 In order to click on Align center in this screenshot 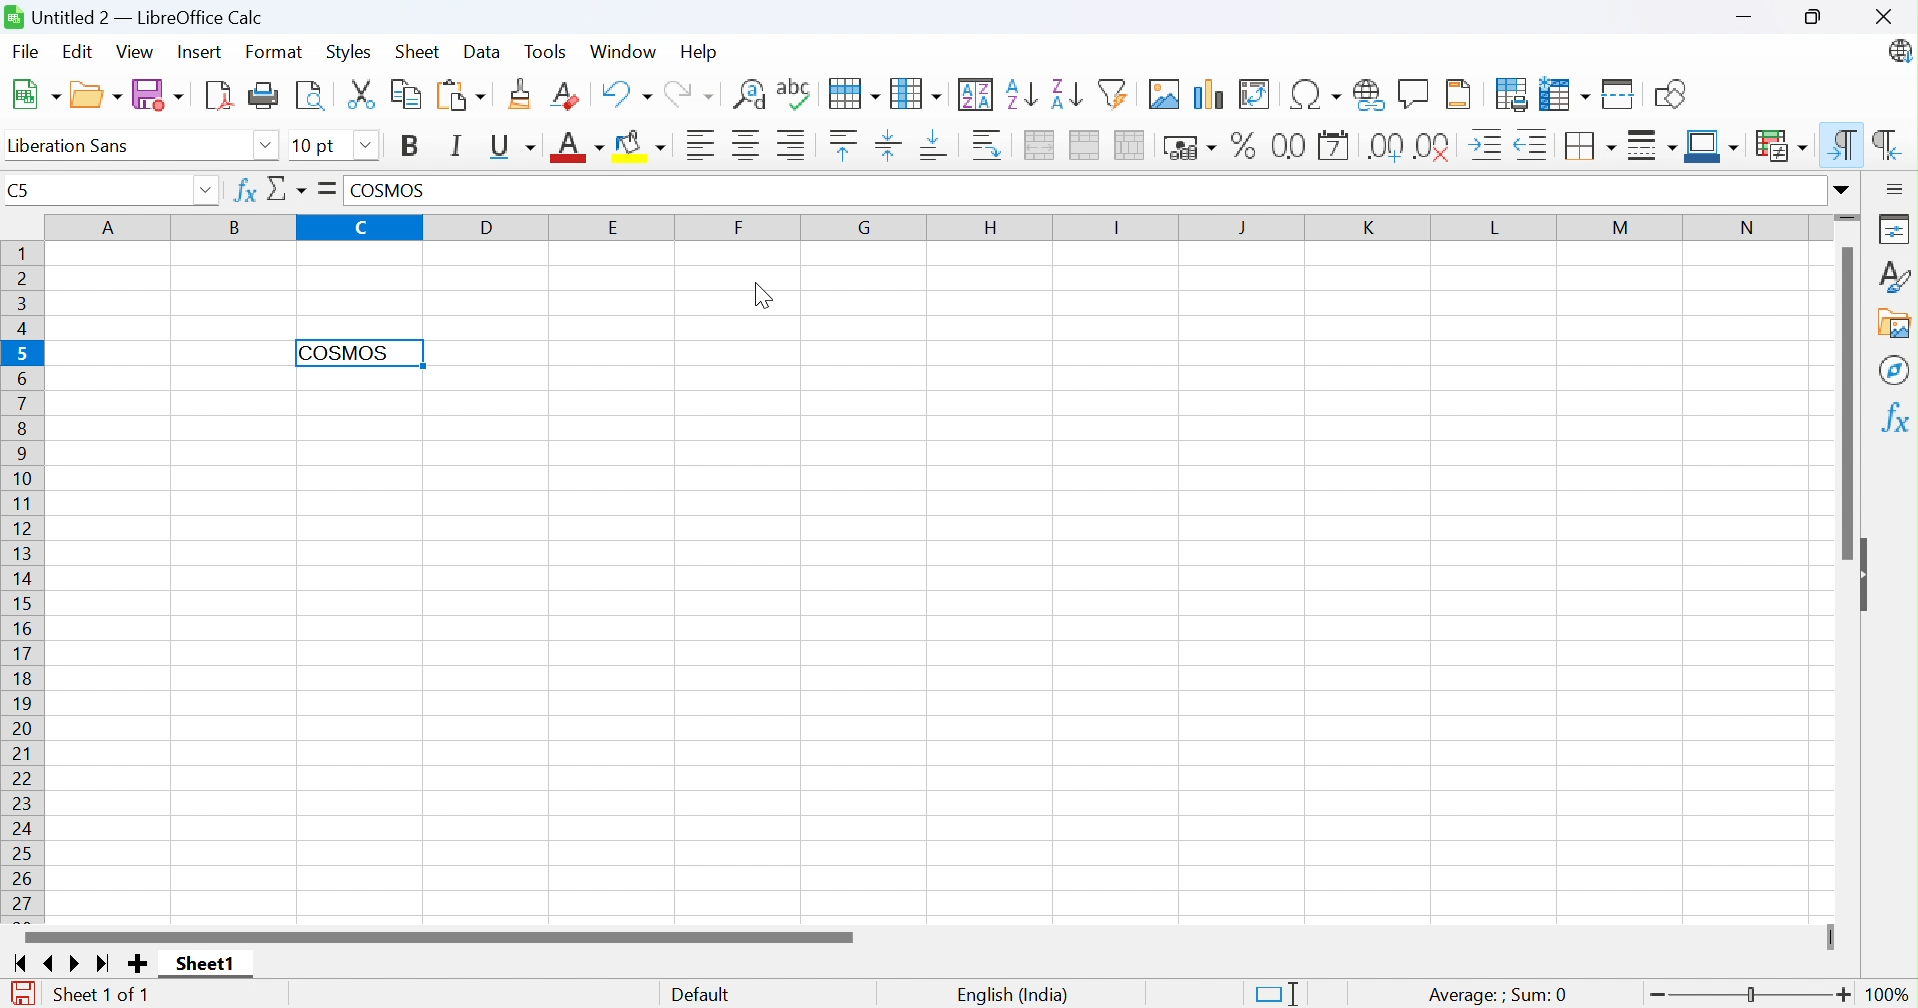, I will do `click(749, 146)`.